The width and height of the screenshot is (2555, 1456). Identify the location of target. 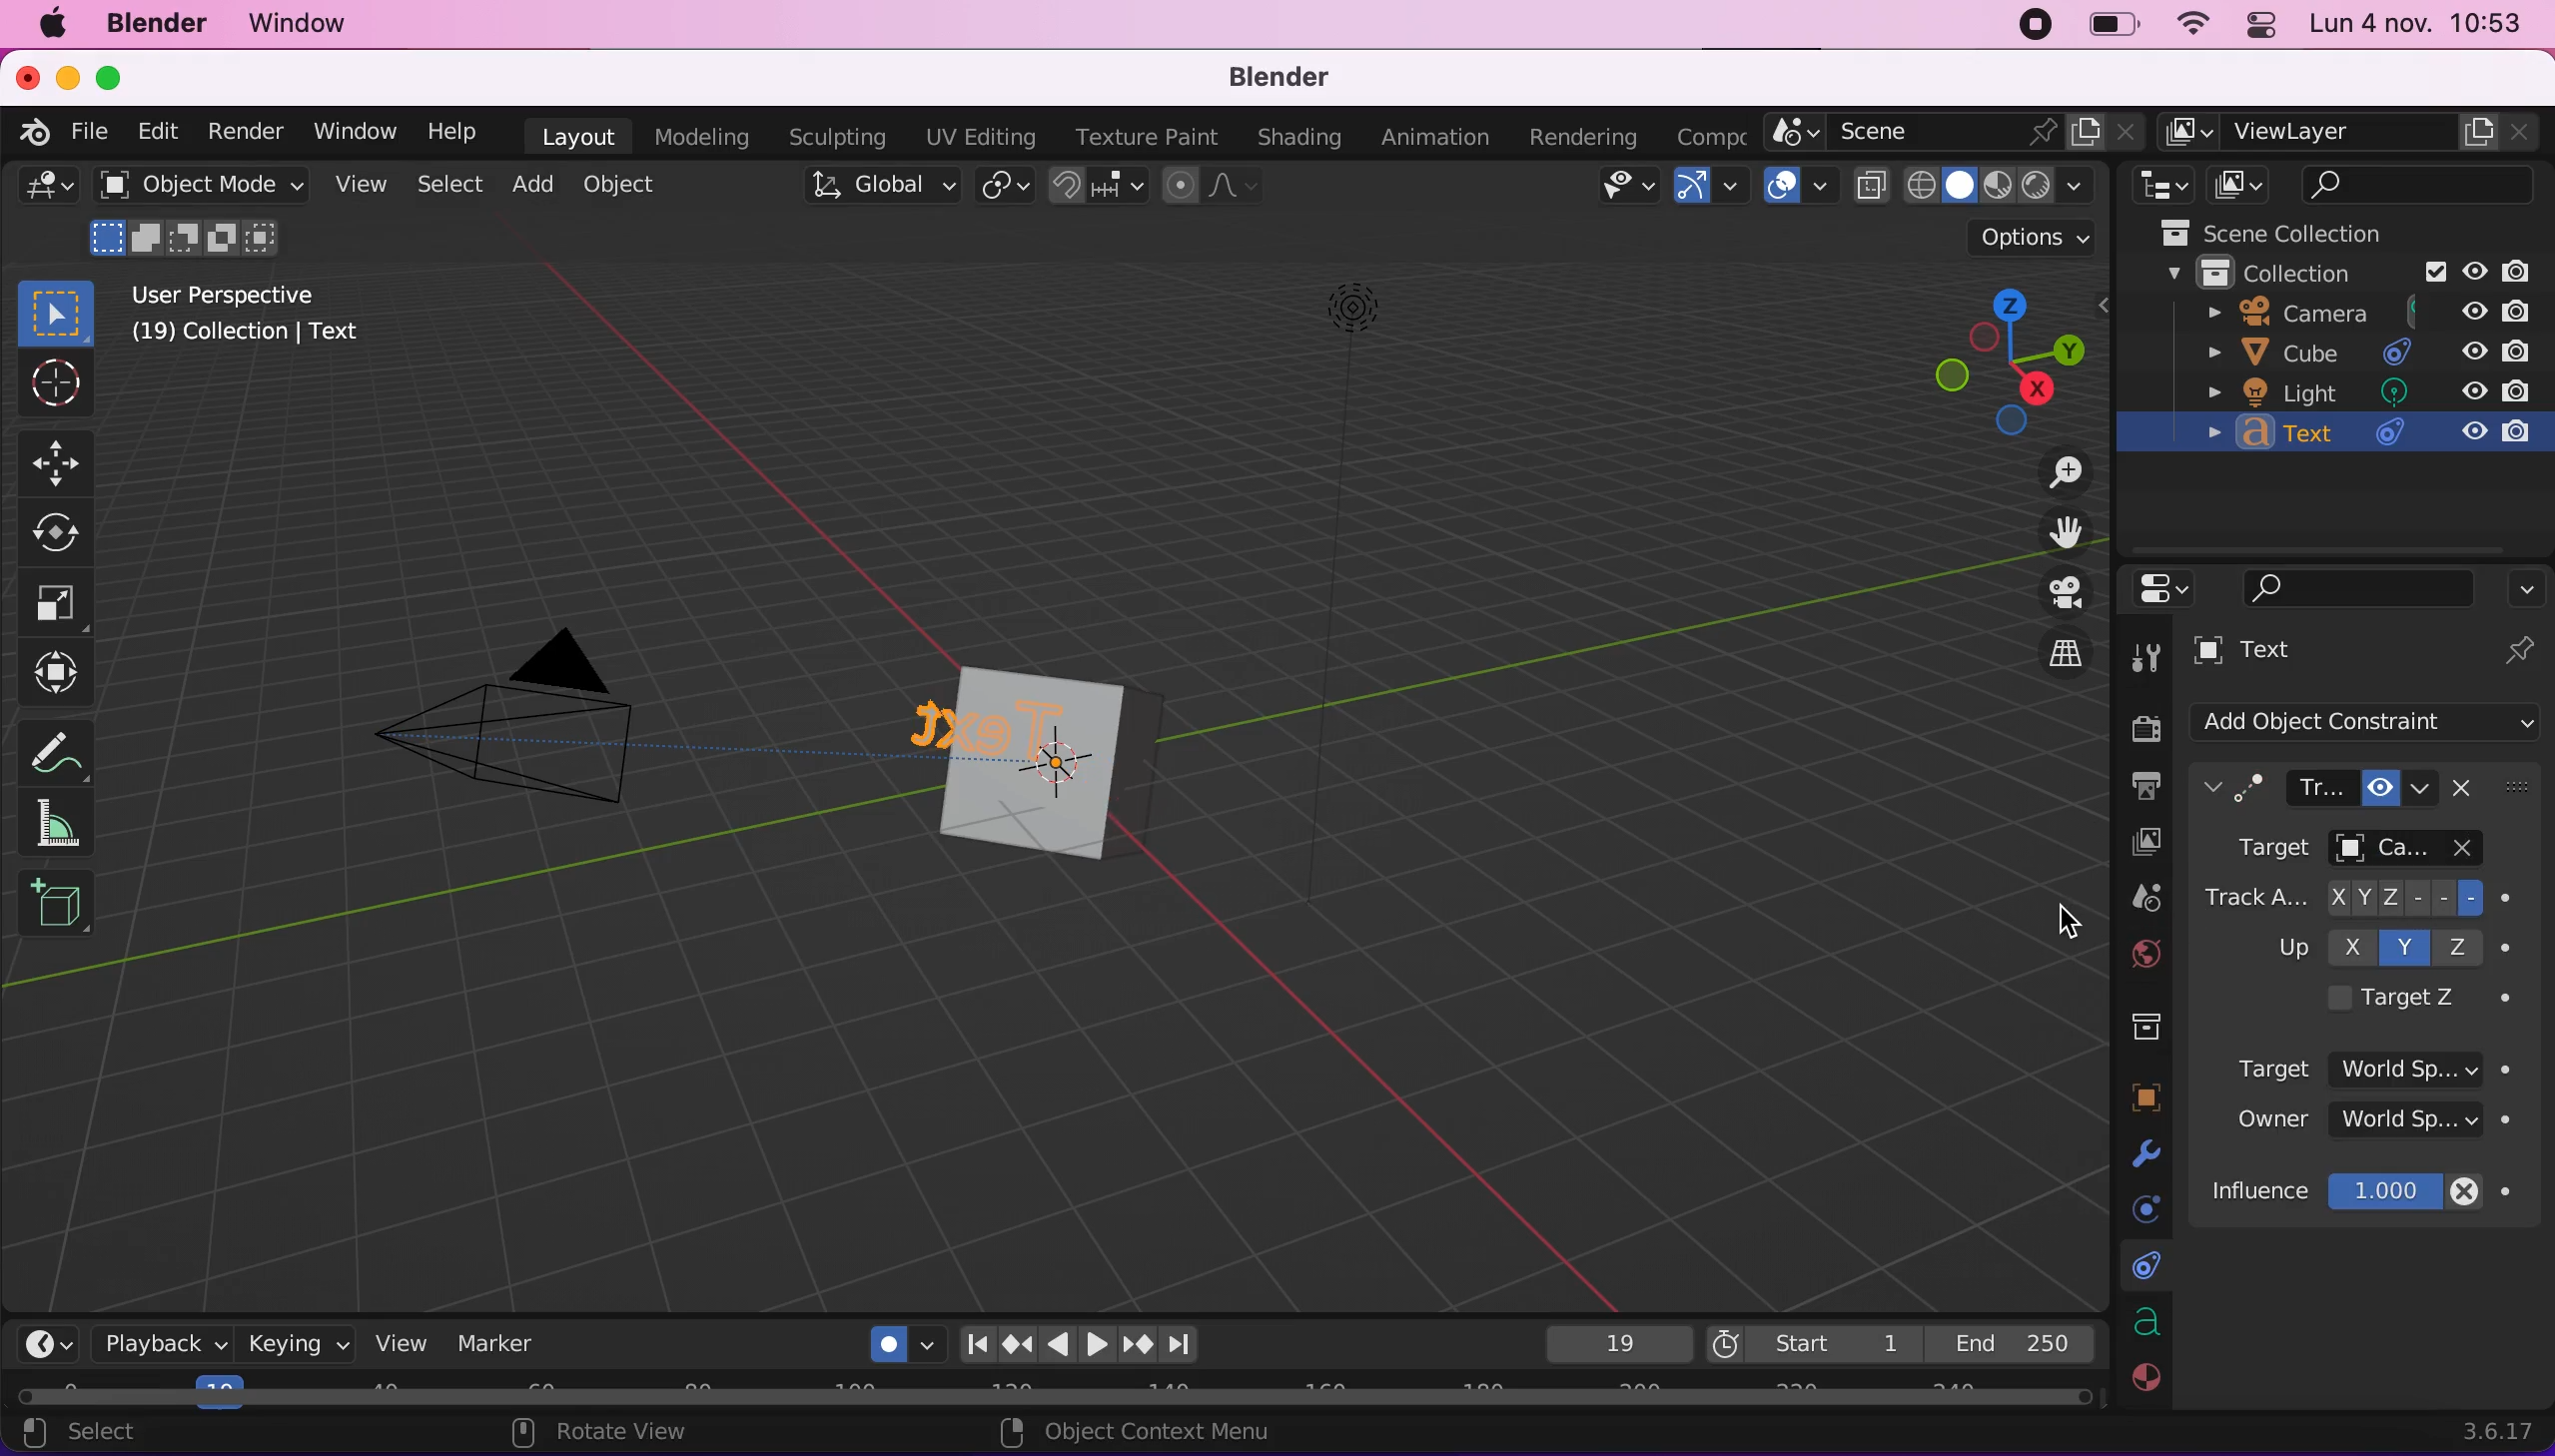
(2323, 852).